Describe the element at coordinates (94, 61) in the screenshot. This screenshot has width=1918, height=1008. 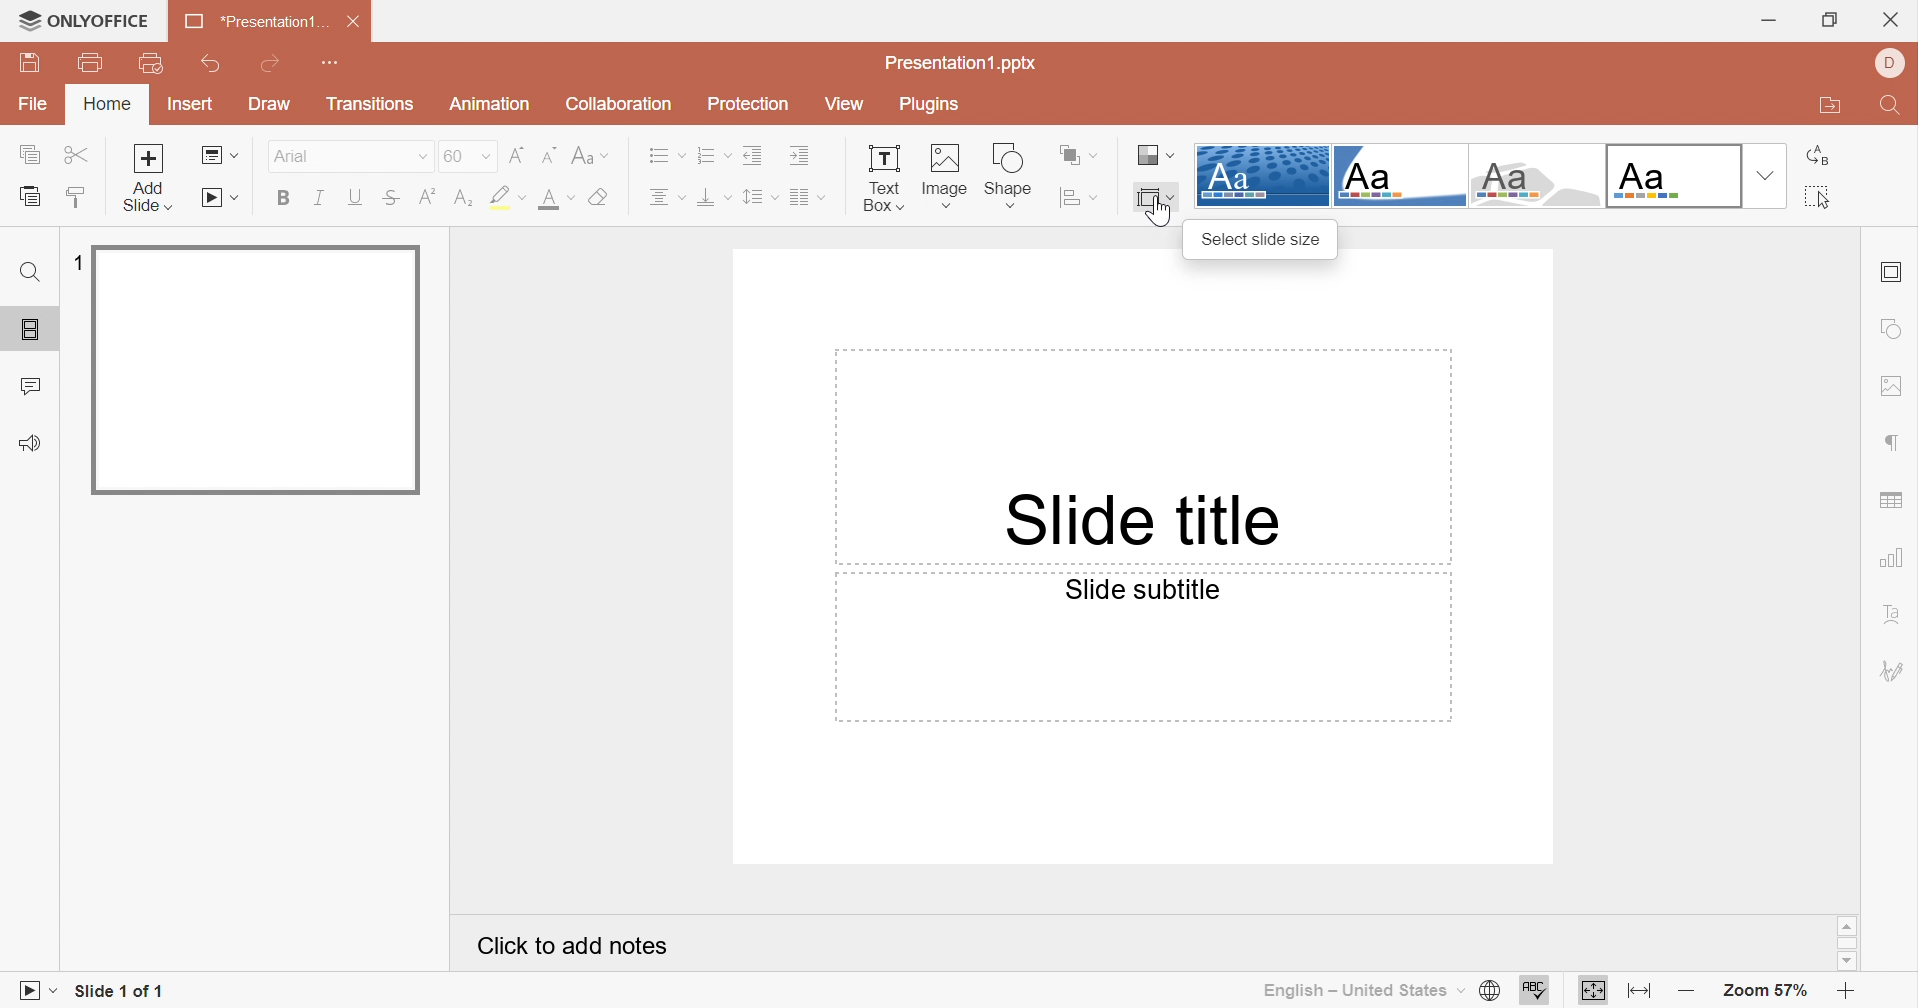
I see `Print file` at that location.